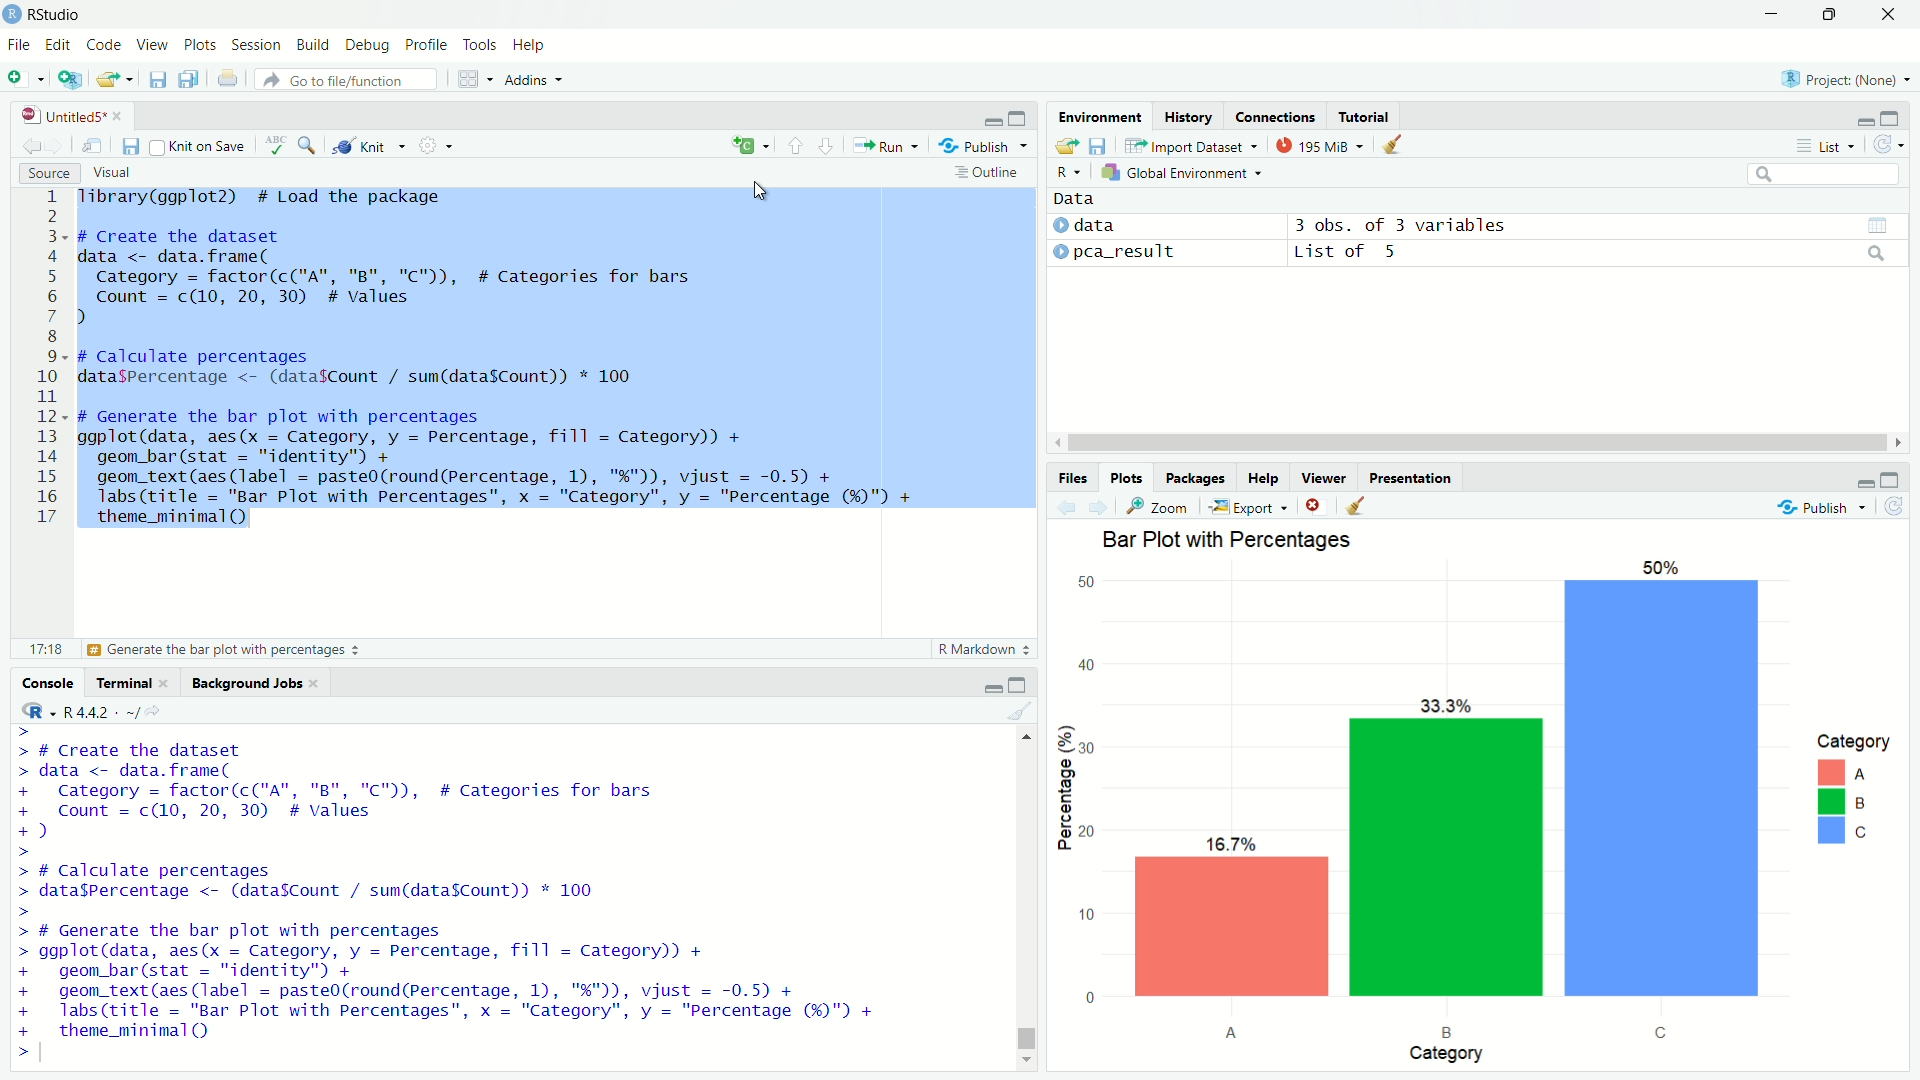 The height and width of the screenshot is (1080, 1920). I want to click on export, so click(1249, 505).